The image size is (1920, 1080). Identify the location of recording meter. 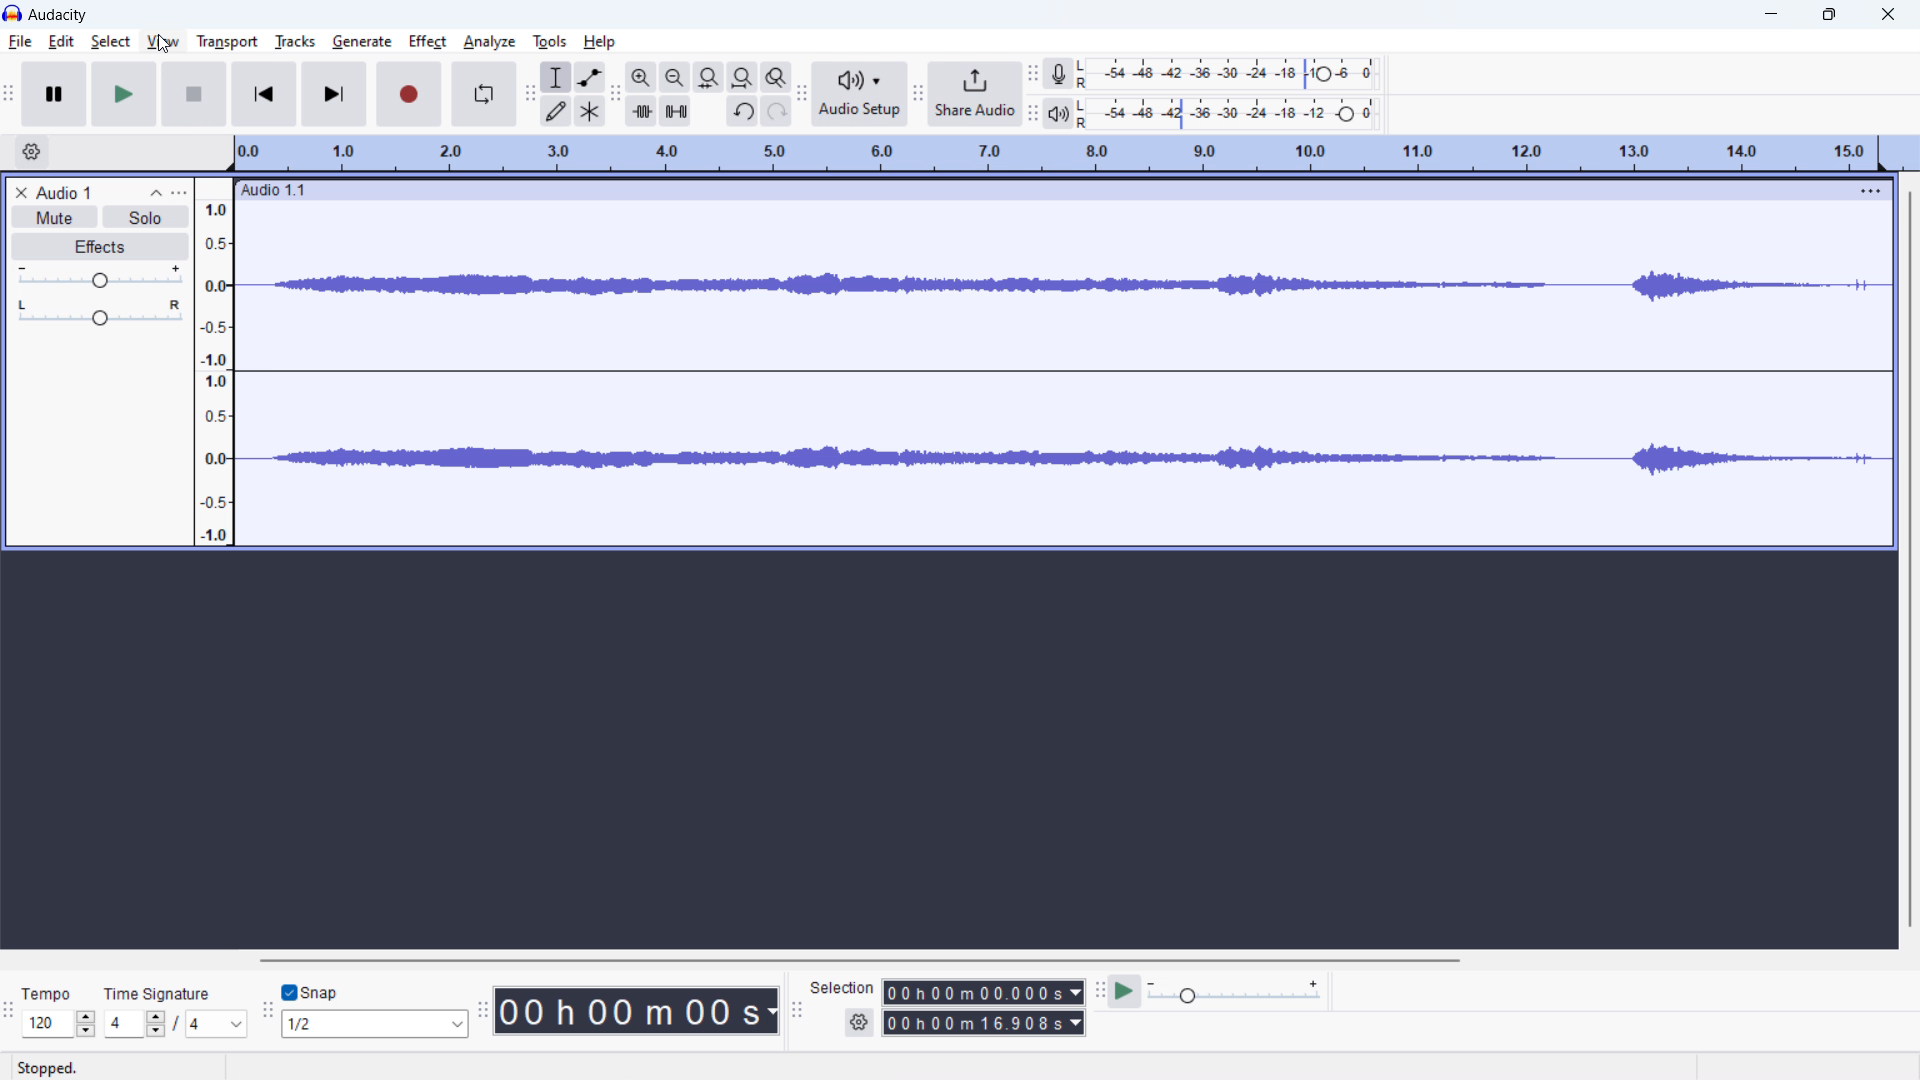
(1059, 75).